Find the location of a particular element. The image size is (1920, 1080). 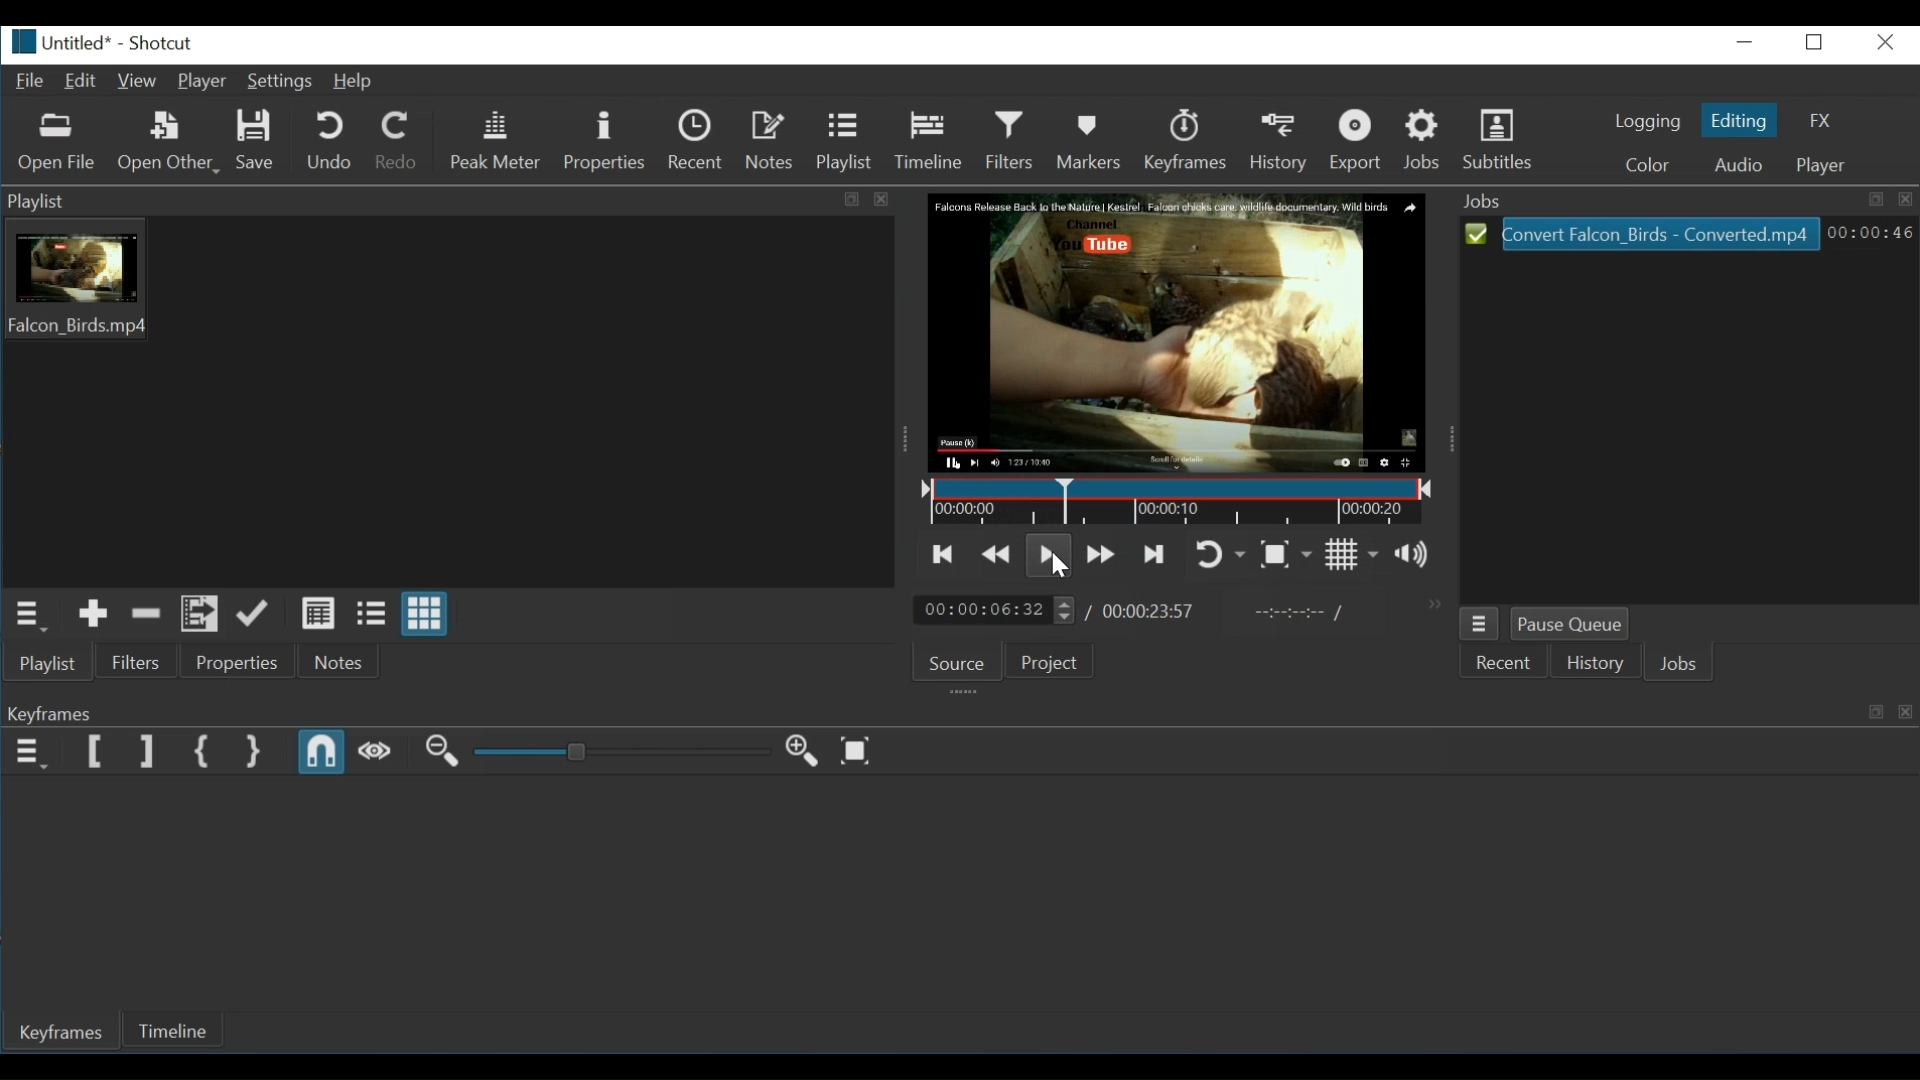

Edit is located at coordinates (81, 80).